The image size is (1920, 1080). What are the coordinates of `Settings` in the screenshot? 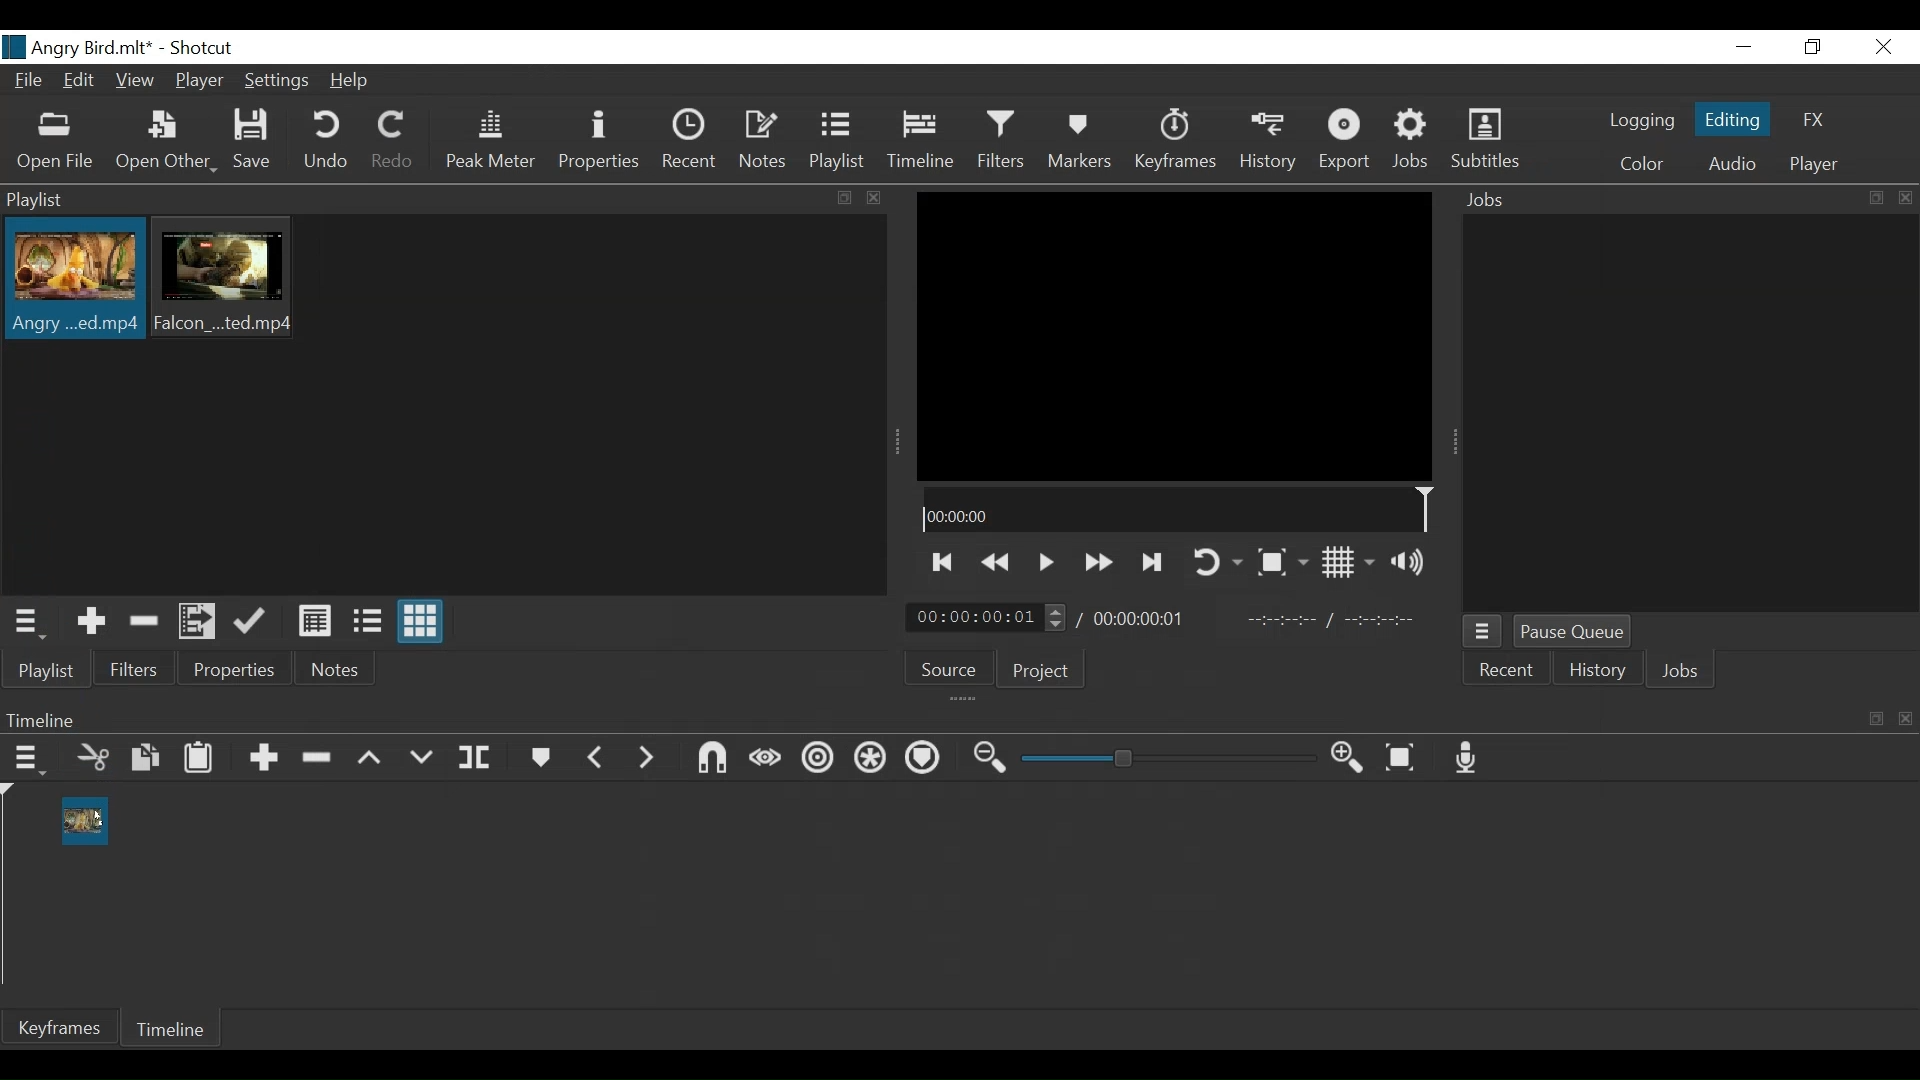 It's located at (277, 81).